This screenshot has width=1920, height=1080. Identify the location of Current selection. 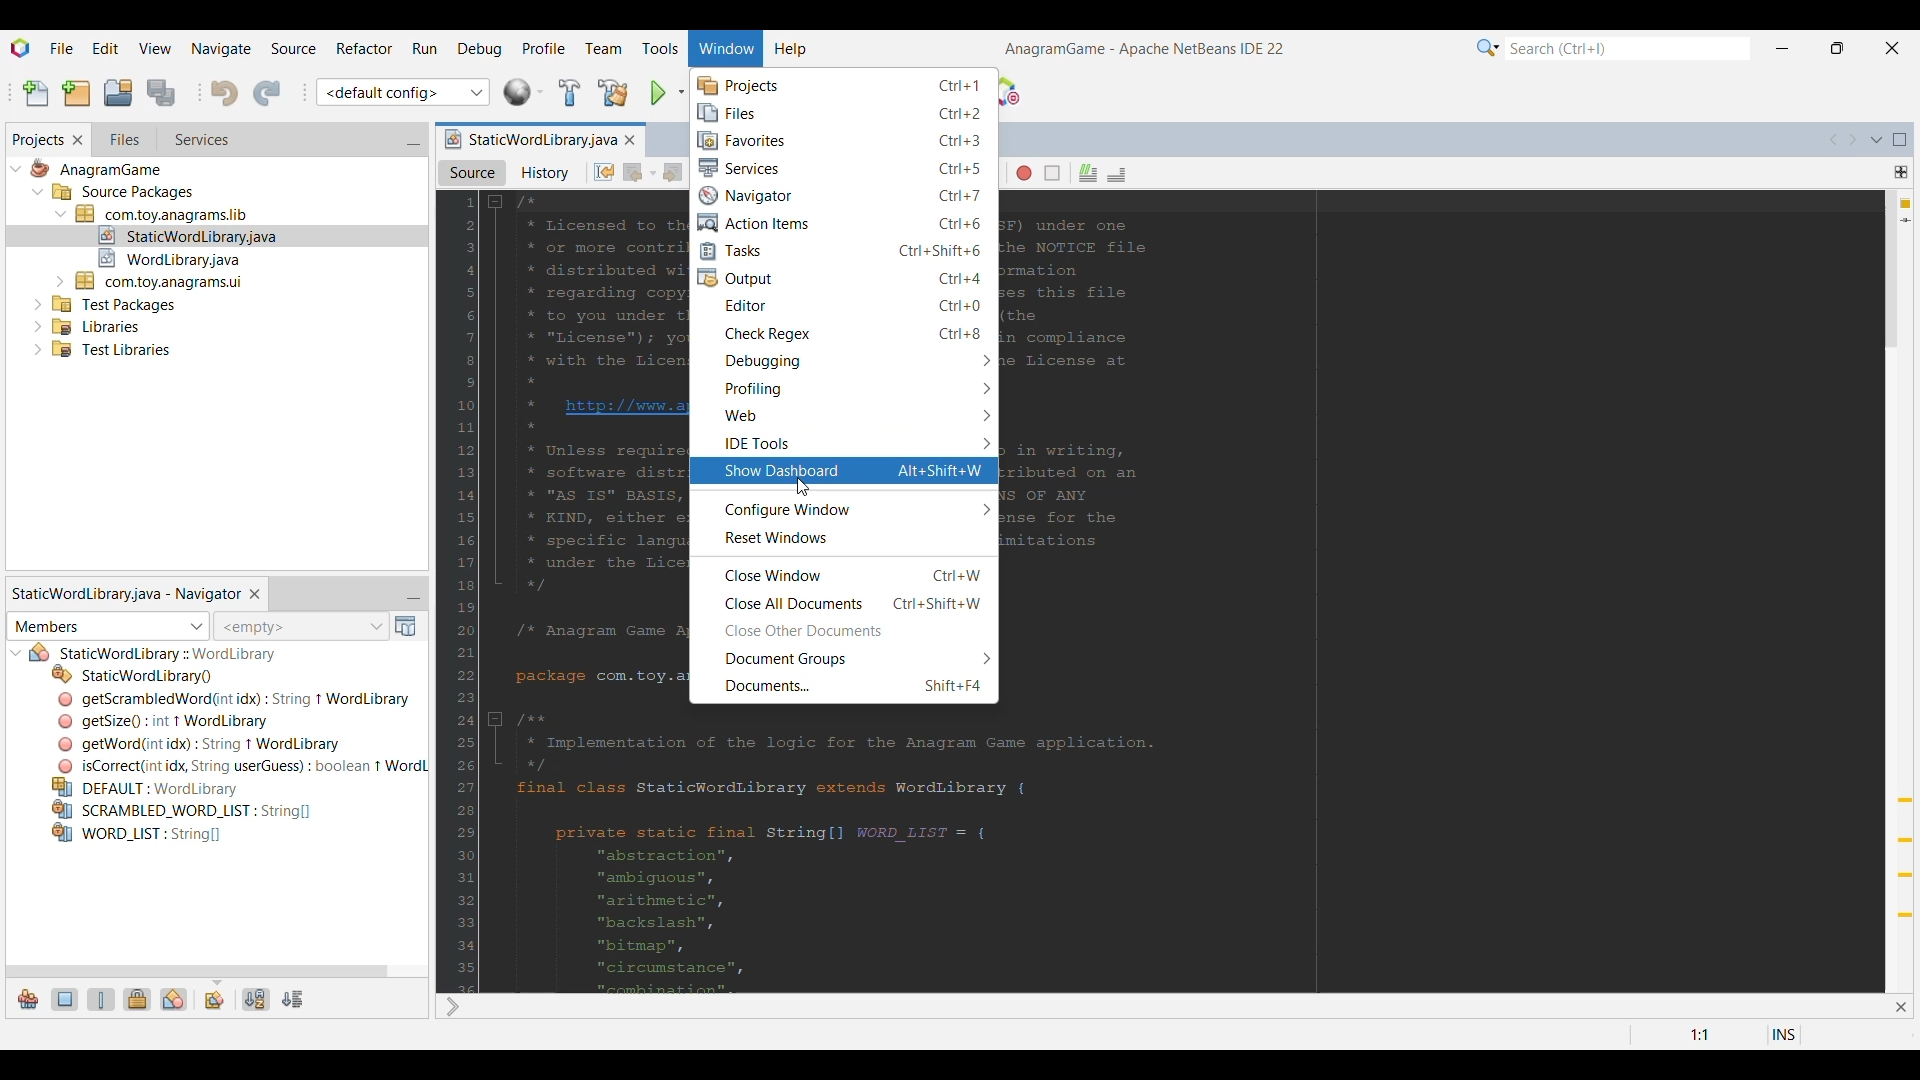
(37, 140).